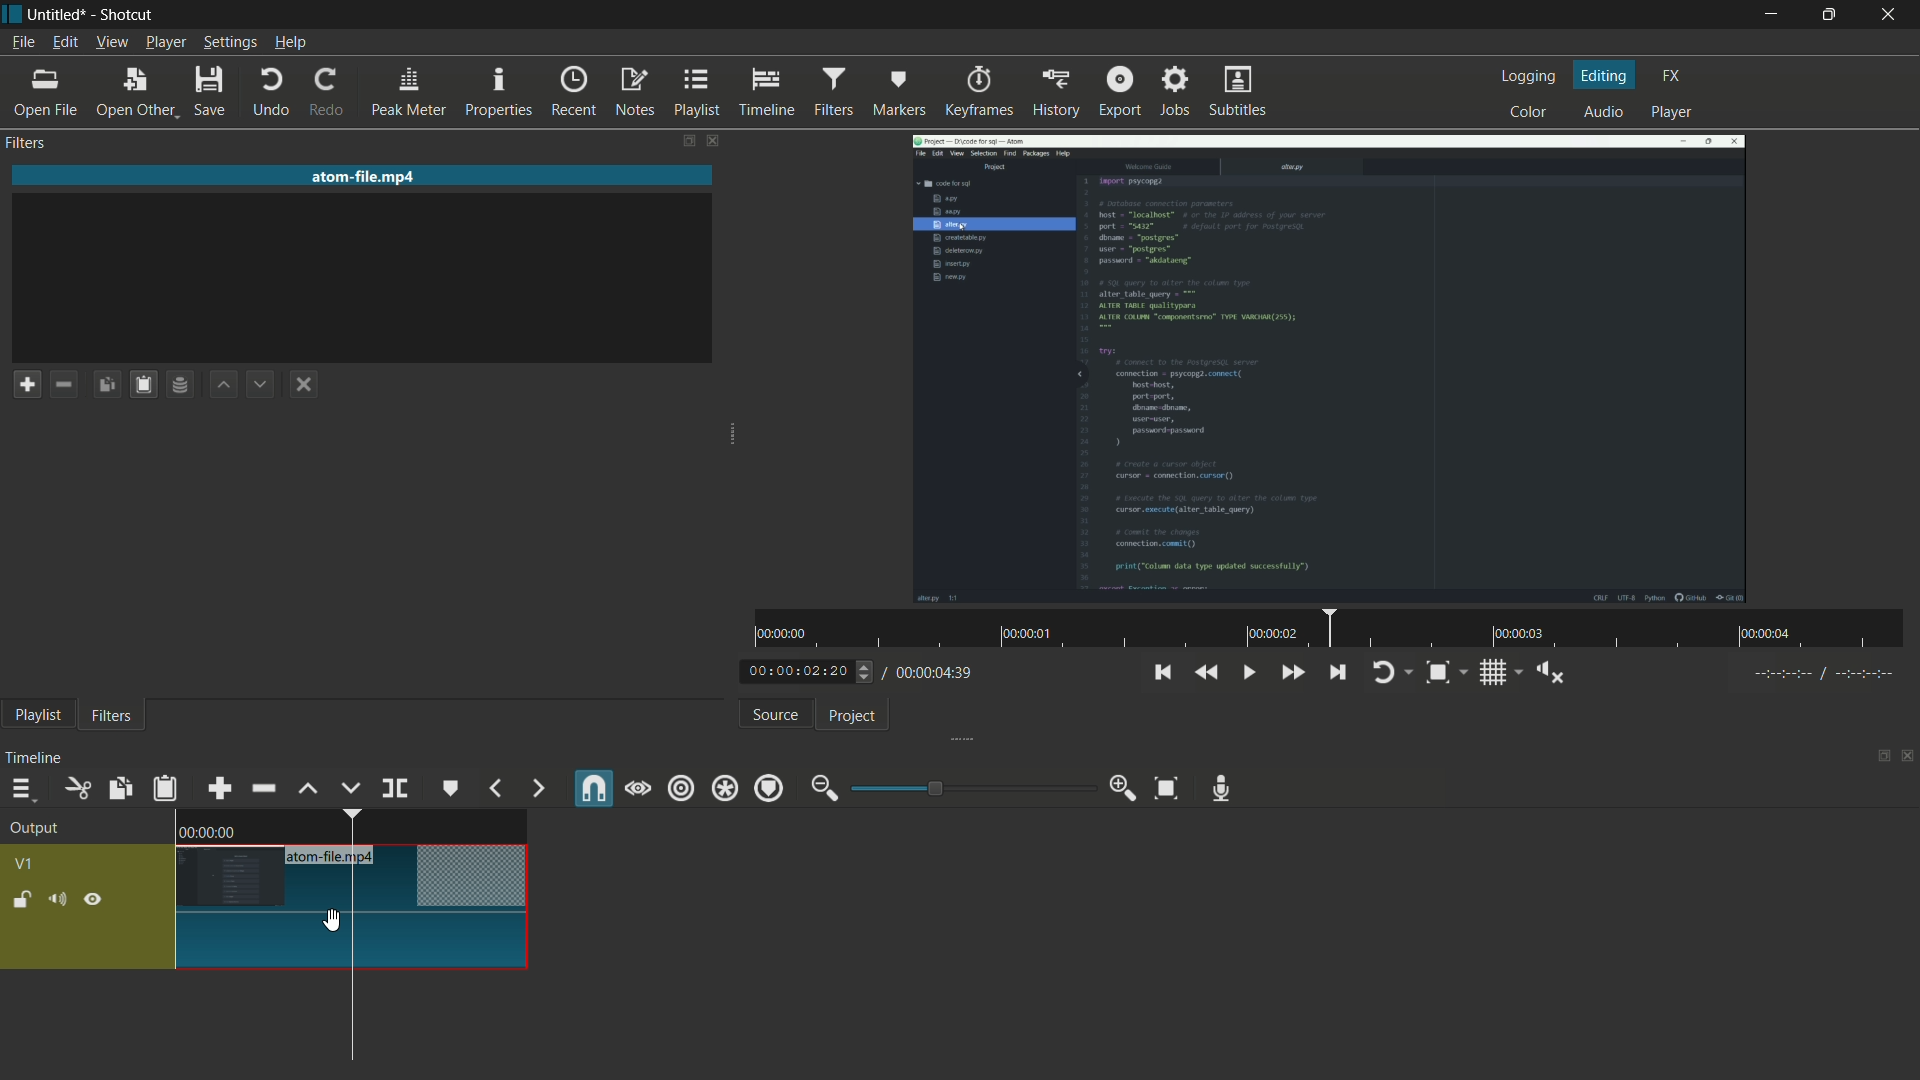 Image resolution: width=1920 pixels, height=1080 pixels. Describe the element at coordinates (497, 93) in the screenshot. I see `properties` at that location.